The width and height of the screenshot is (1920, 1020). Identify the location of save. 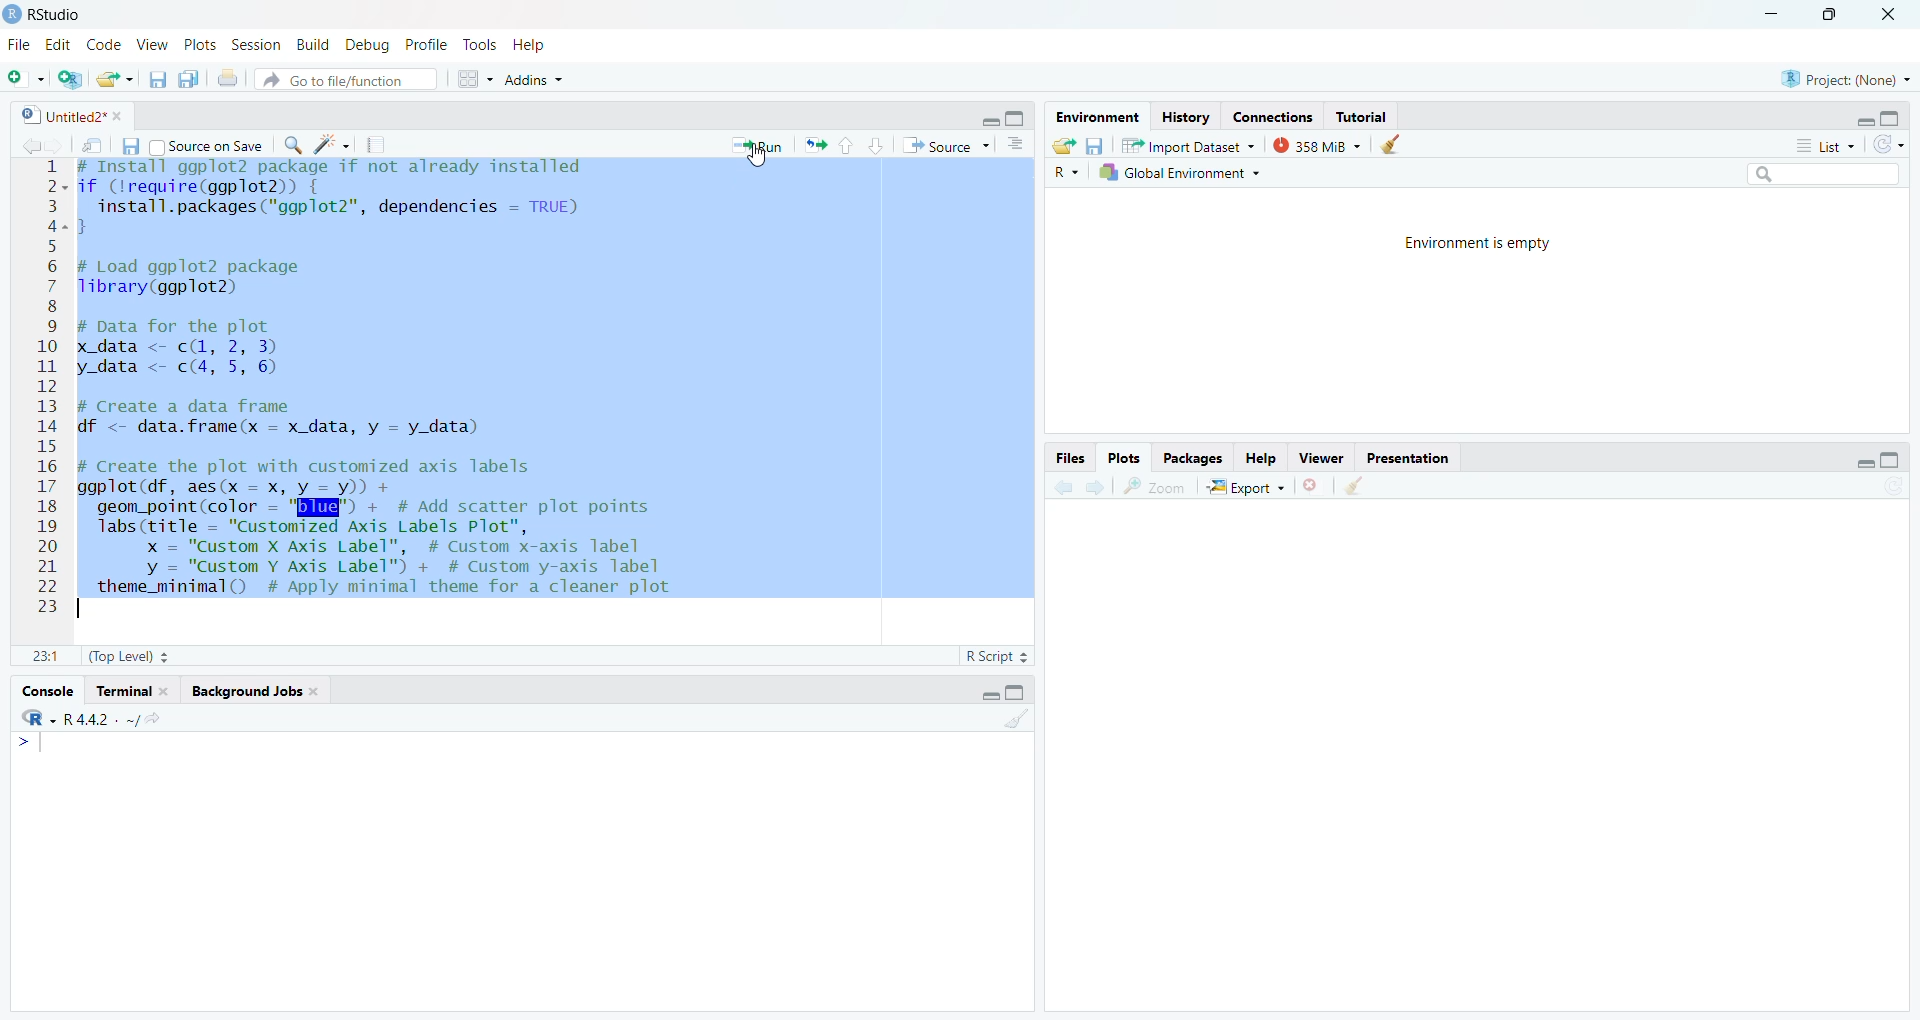
(1099, 146).